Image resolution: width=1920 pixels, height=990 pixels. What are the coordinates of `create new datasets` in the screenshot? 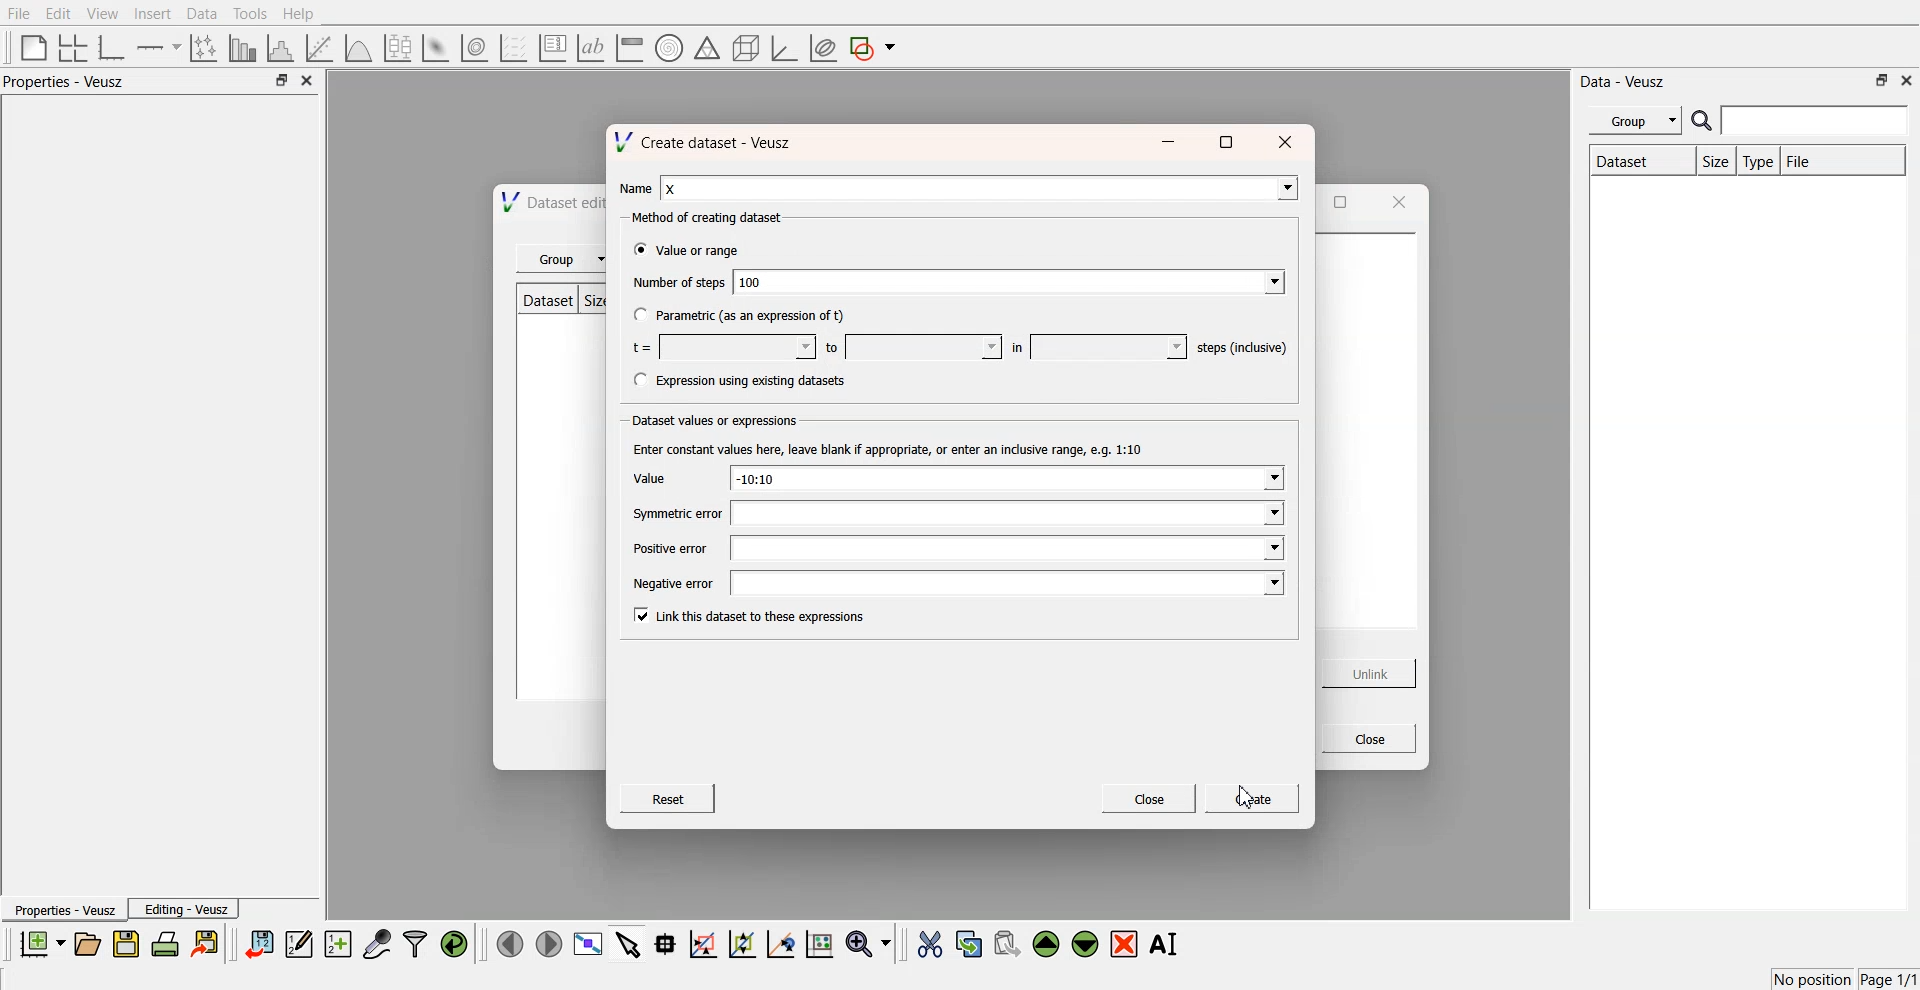 It's located at (338, 944).